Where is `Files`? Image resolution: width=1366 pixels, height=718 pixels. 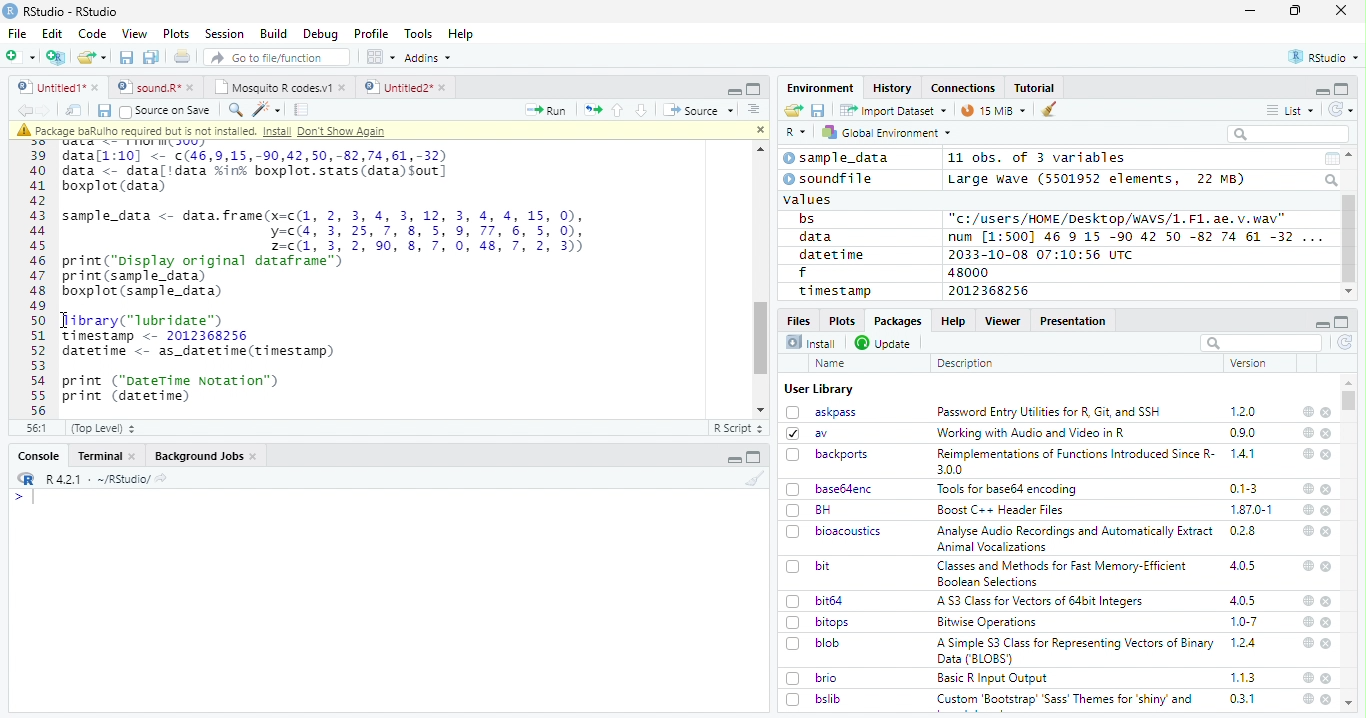
Files is located at coordinates (800, 319).